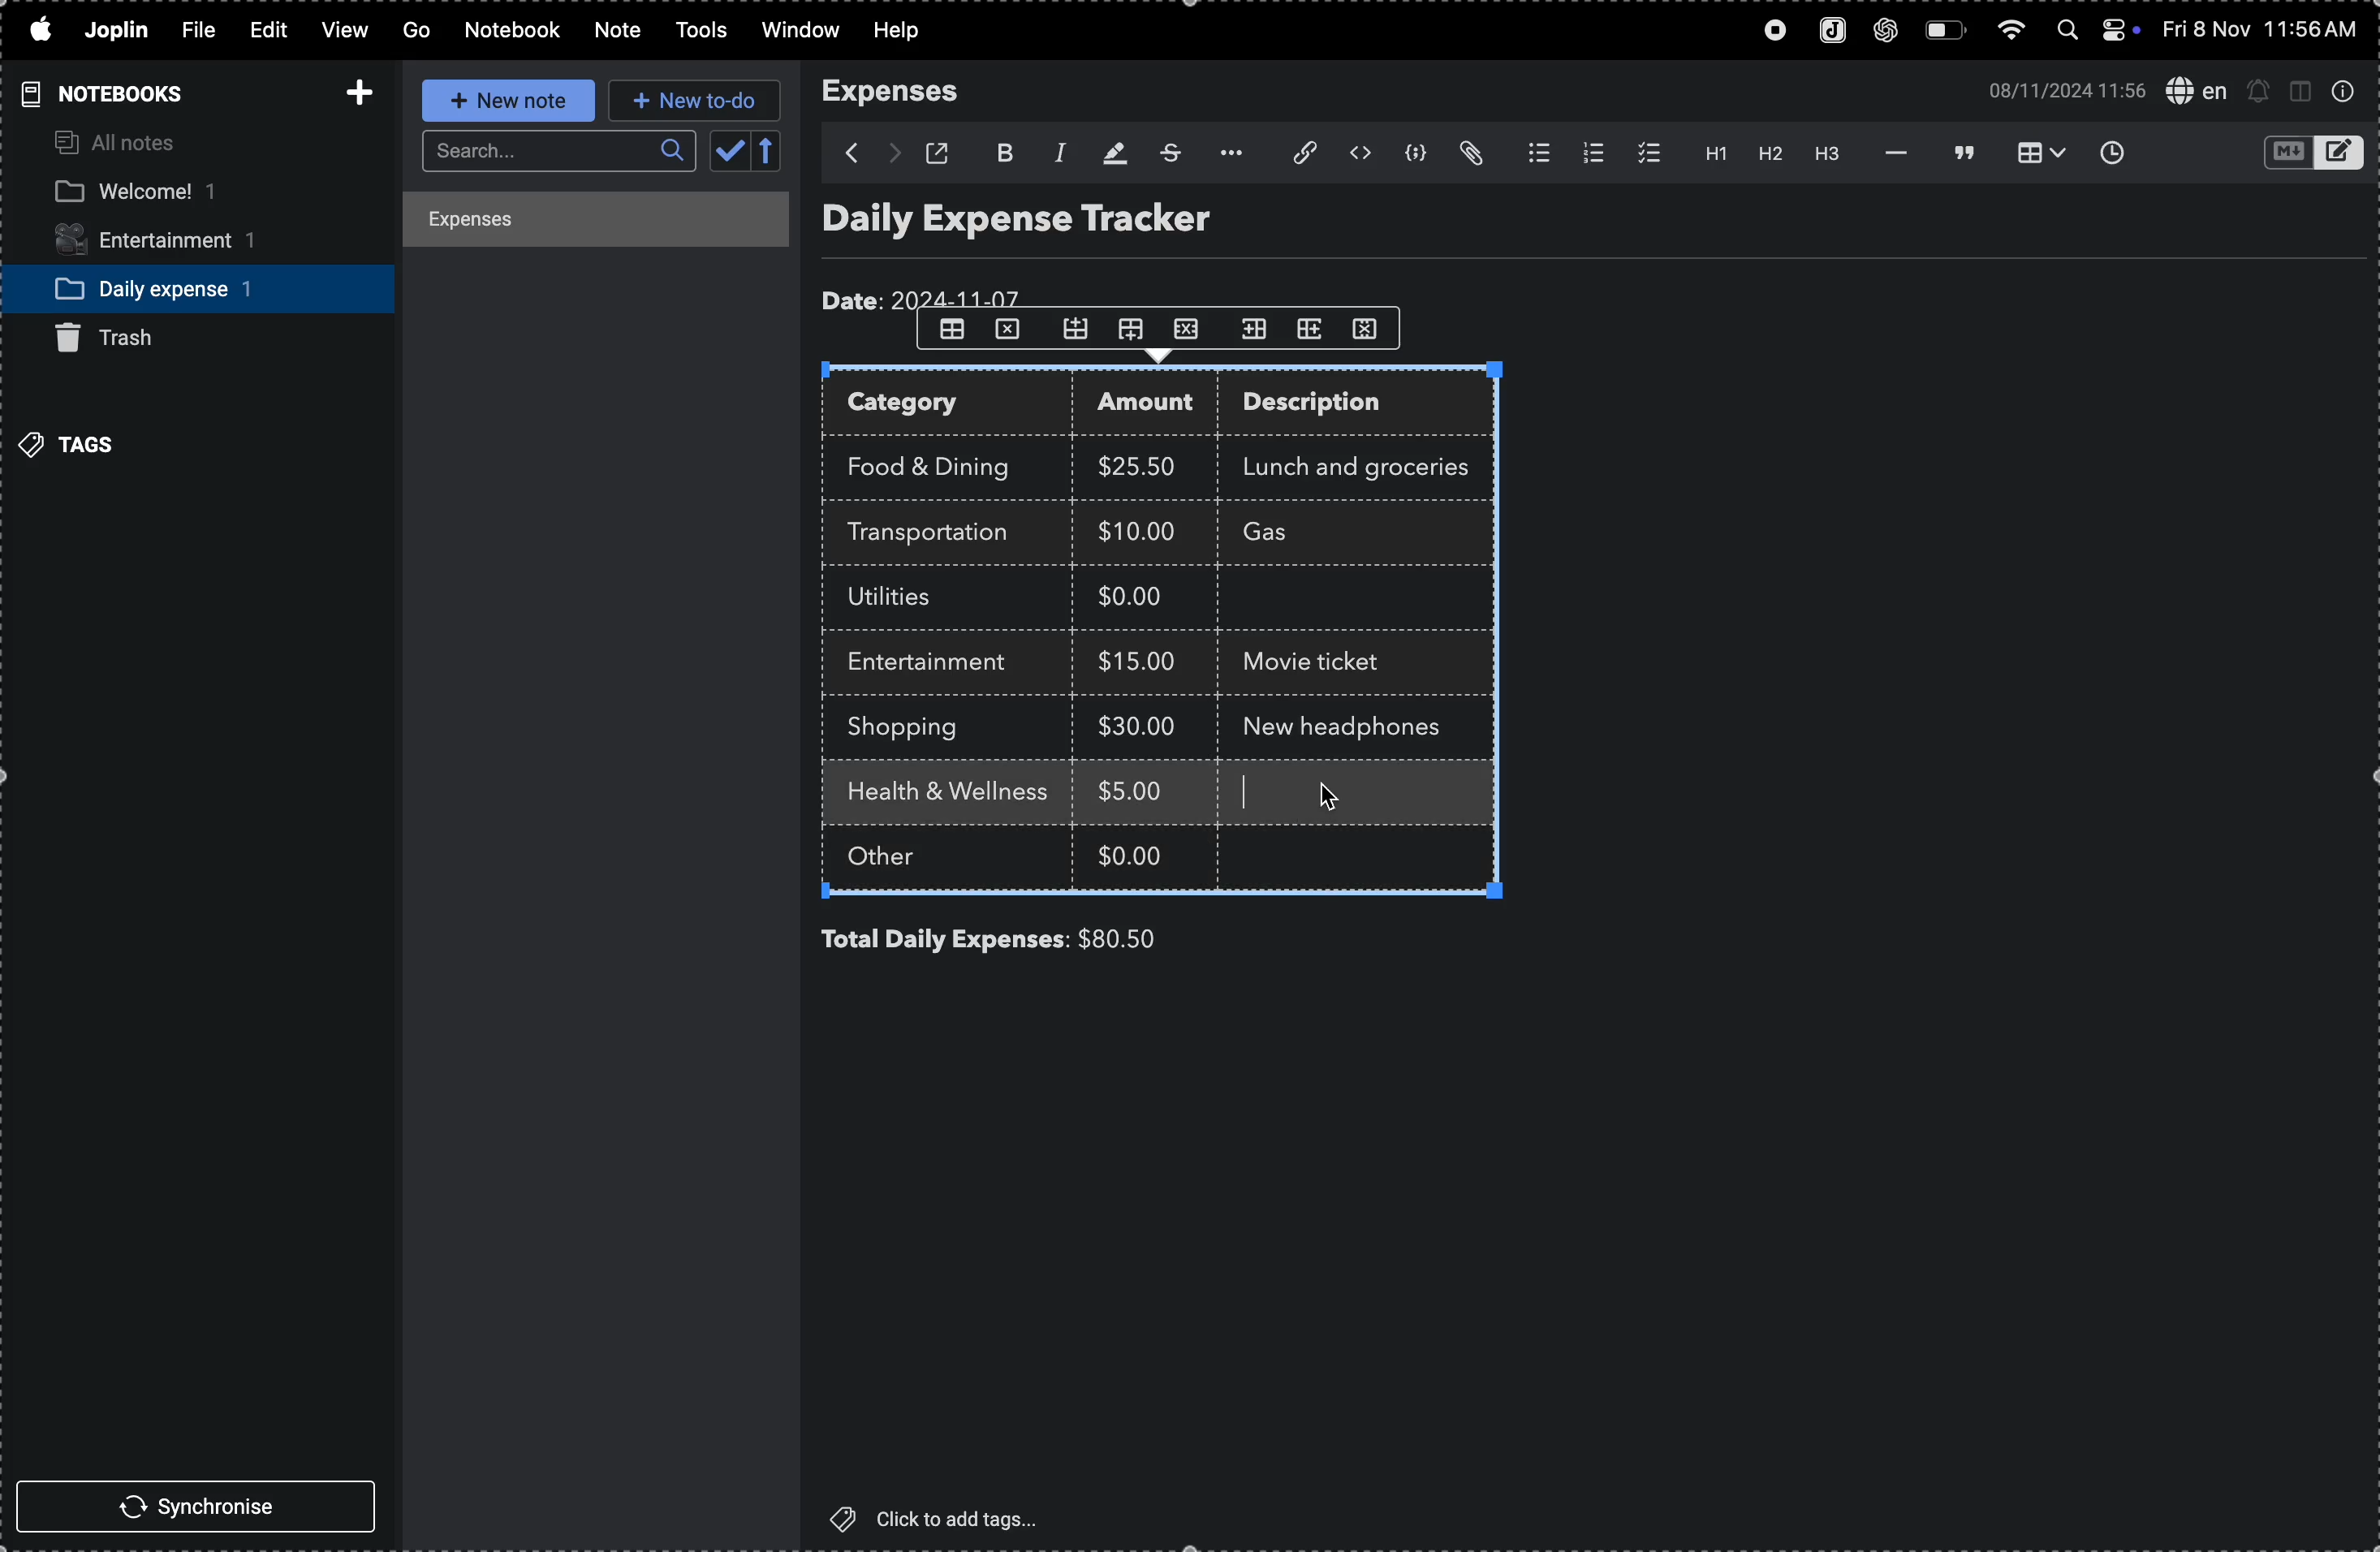 Image resolution: width=2380 pixels, height=1552 pixels. I want to click on health and wellness, so click(957, 794).